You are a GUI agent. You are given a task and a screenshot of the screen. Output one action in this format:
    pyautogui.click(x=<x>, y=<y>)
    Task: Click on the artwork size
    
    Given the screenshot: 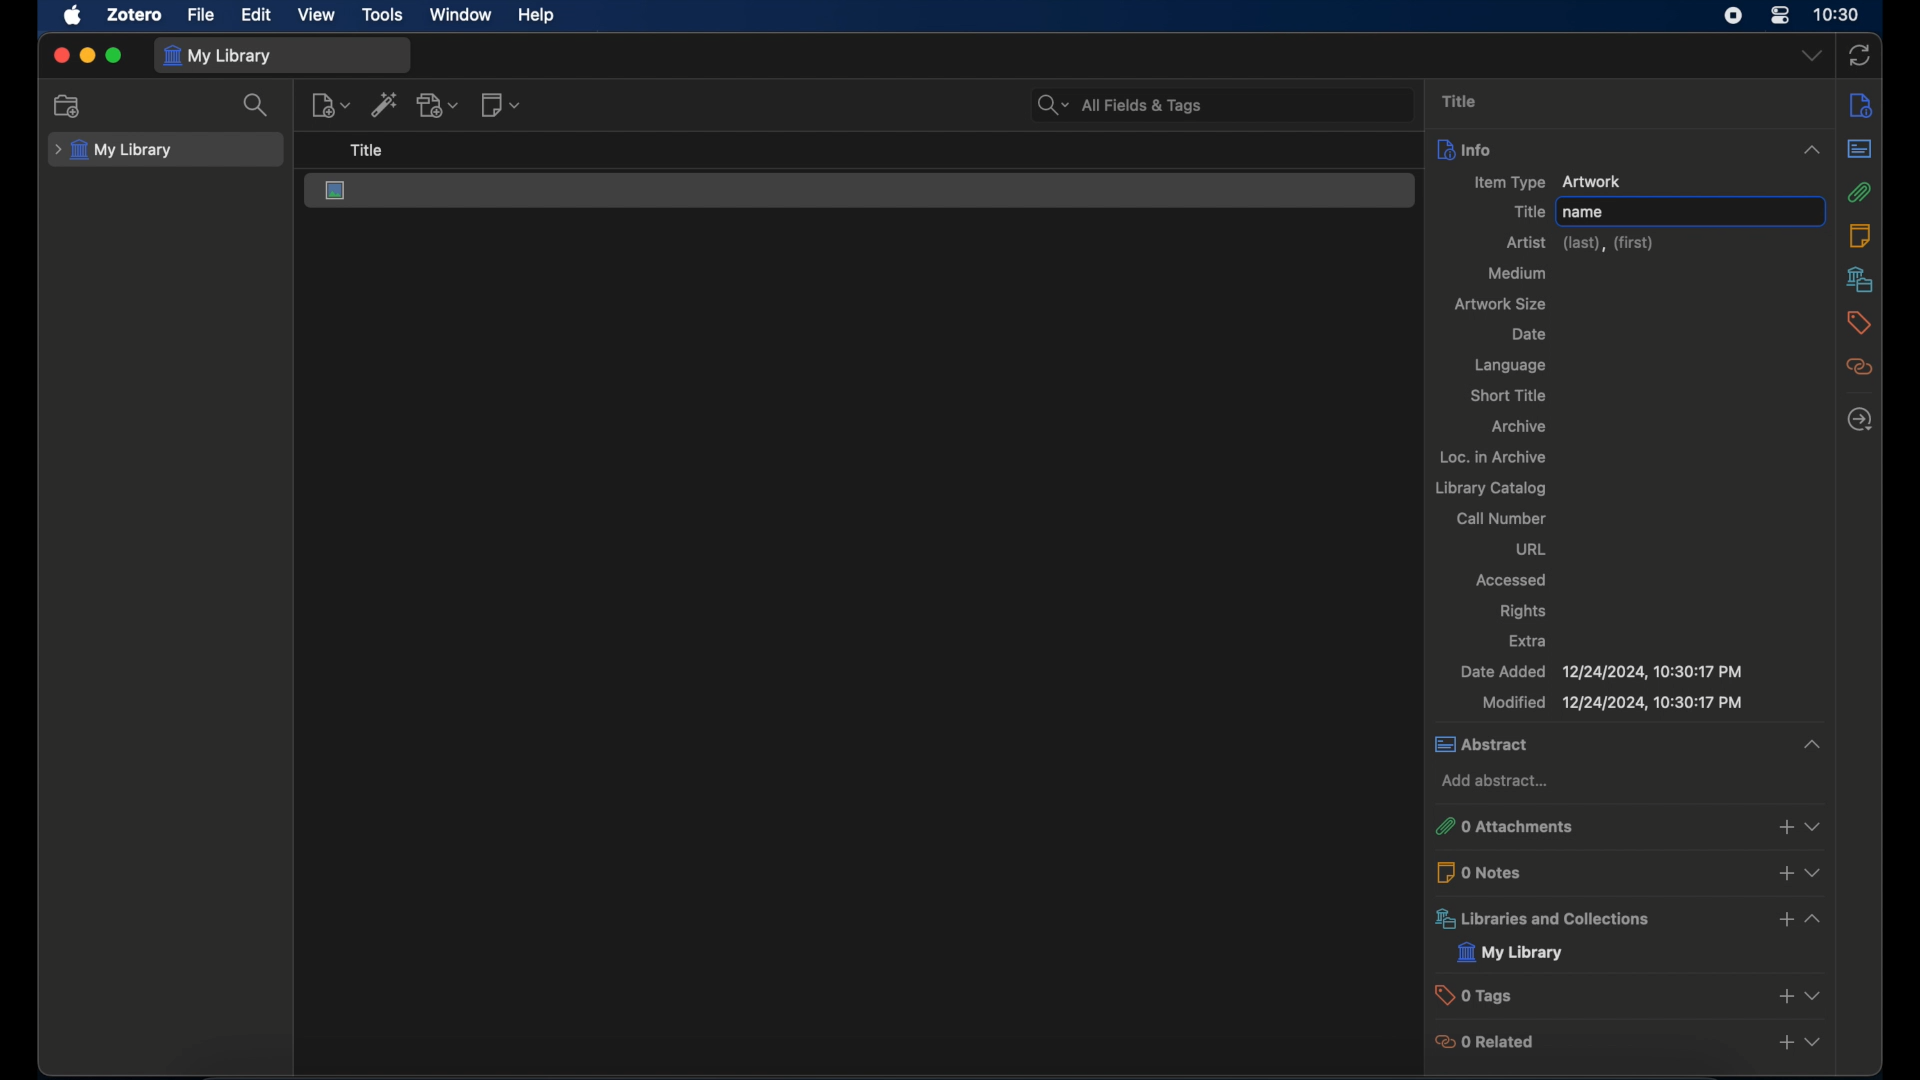 What is the action you would take?
    pyautogui.click(x=1504, y=305)
    